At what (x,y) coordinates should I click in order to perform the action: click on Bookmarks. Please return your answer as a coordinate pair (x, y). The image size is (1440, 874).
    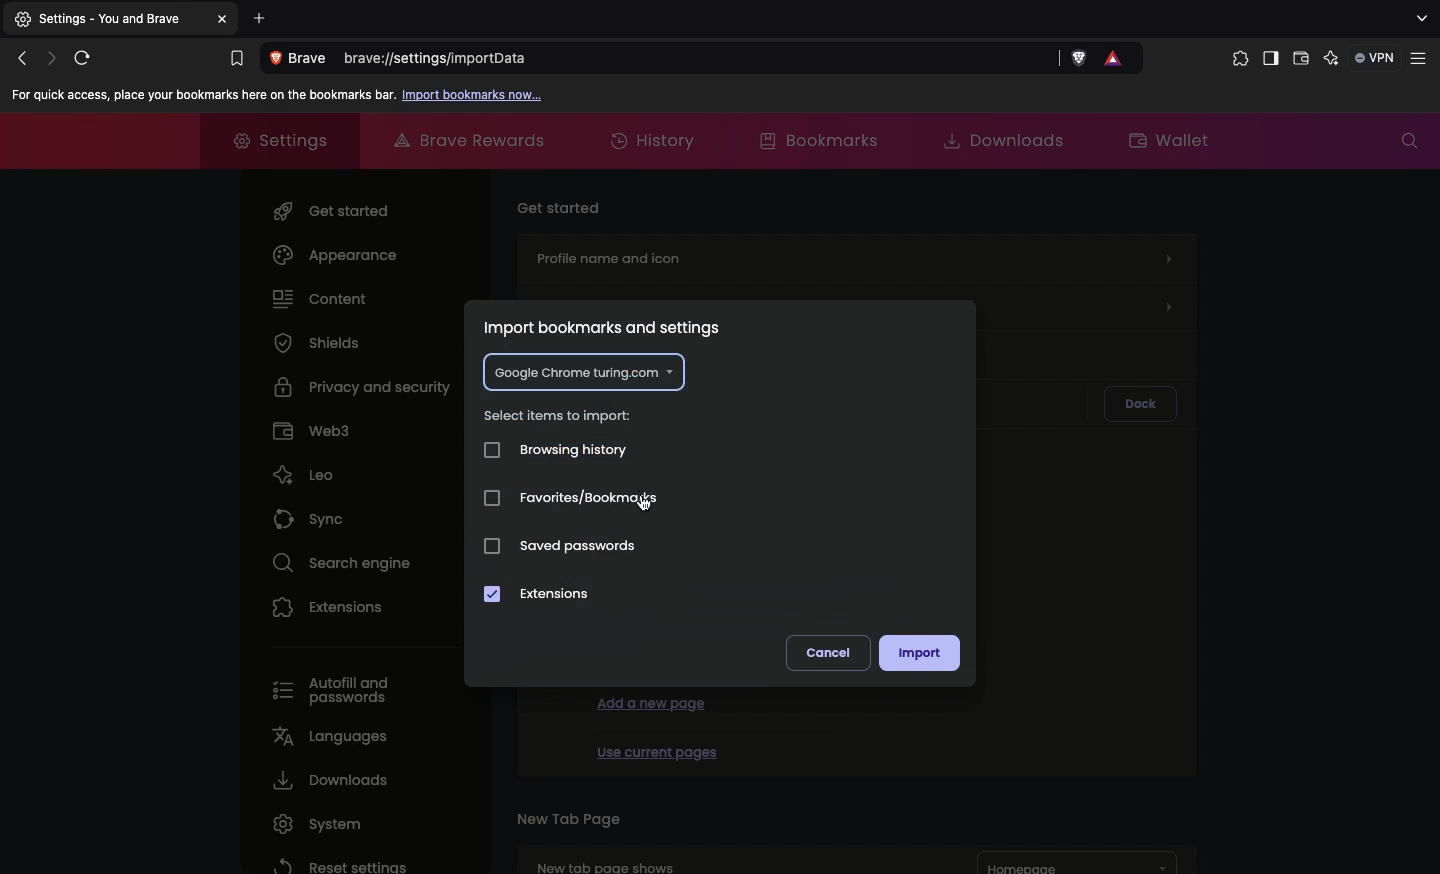
    Looking at the image, I should click on (235, 59).